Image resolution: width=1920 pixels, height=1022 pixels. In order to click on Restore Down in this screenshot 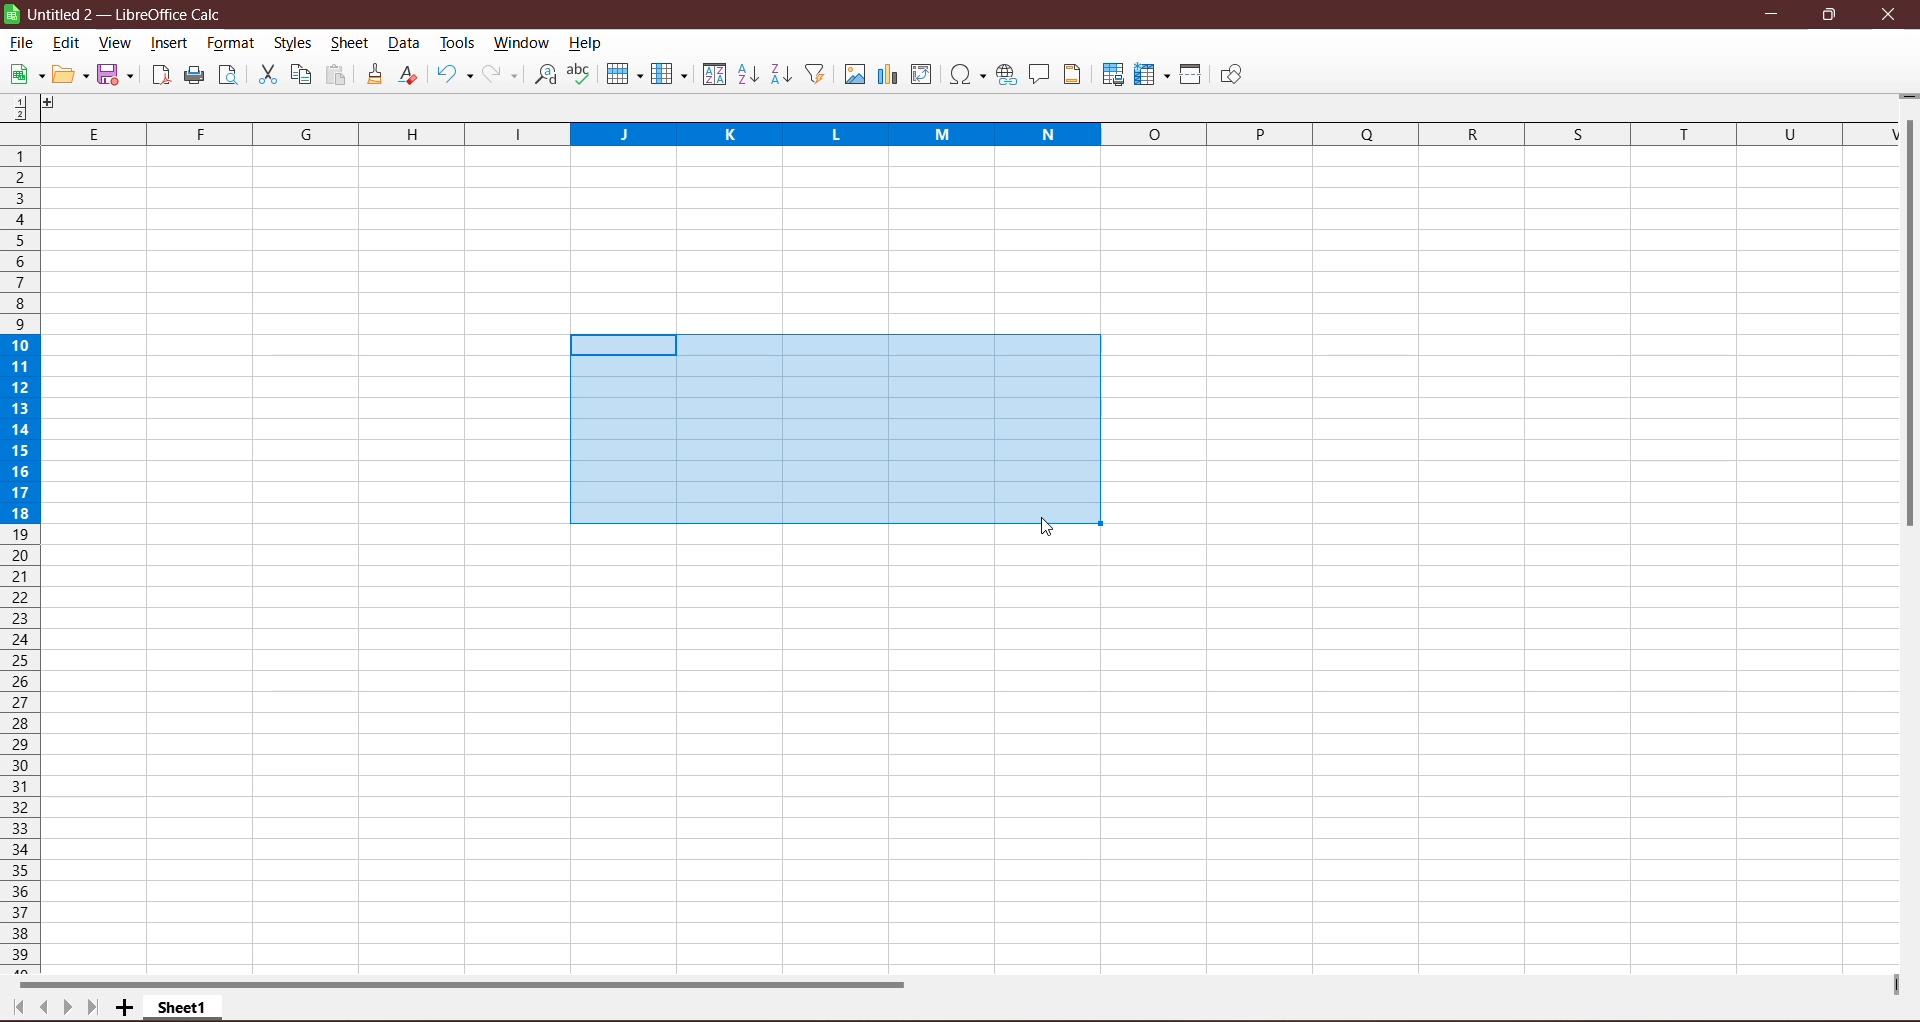, I will do `click(1828, 14)`.